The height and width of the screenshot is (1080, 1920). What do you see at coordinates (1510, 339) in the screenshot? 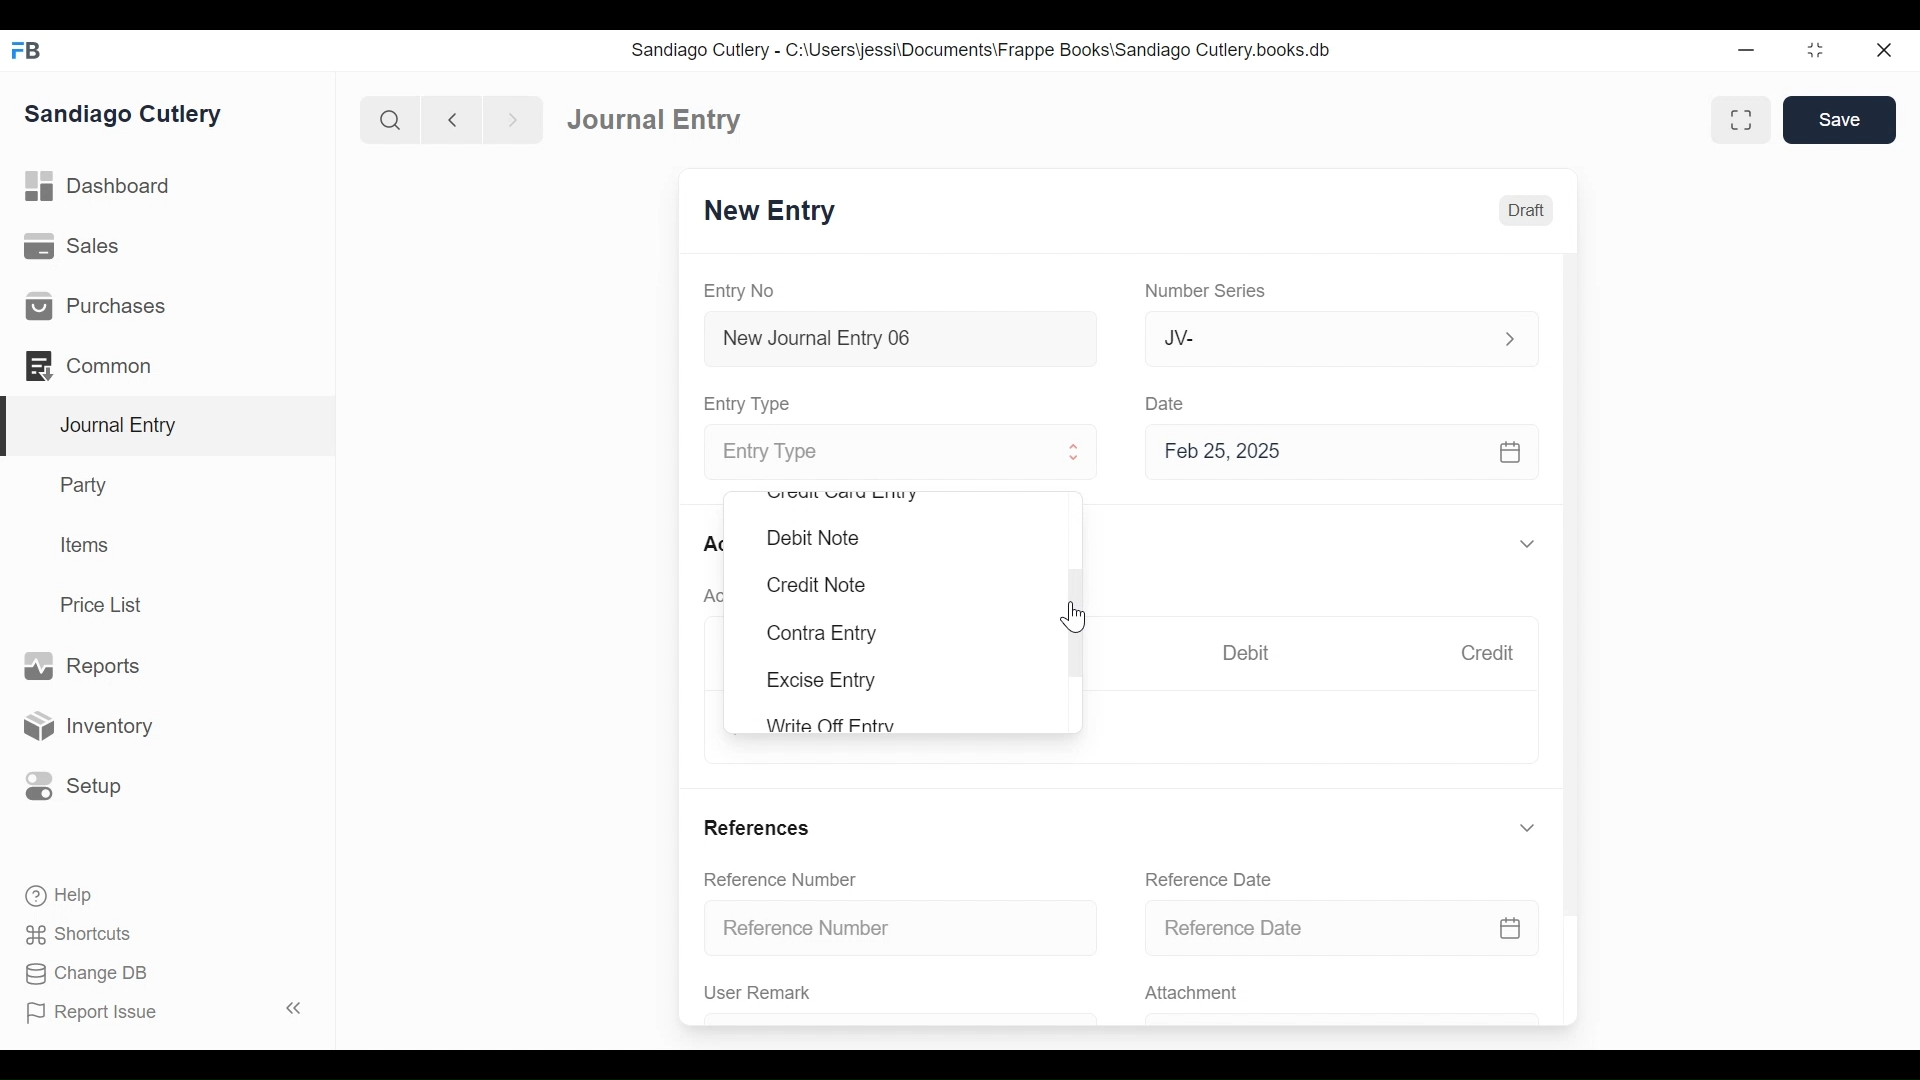
I see `Expand` at bounding box center [1510, 339].